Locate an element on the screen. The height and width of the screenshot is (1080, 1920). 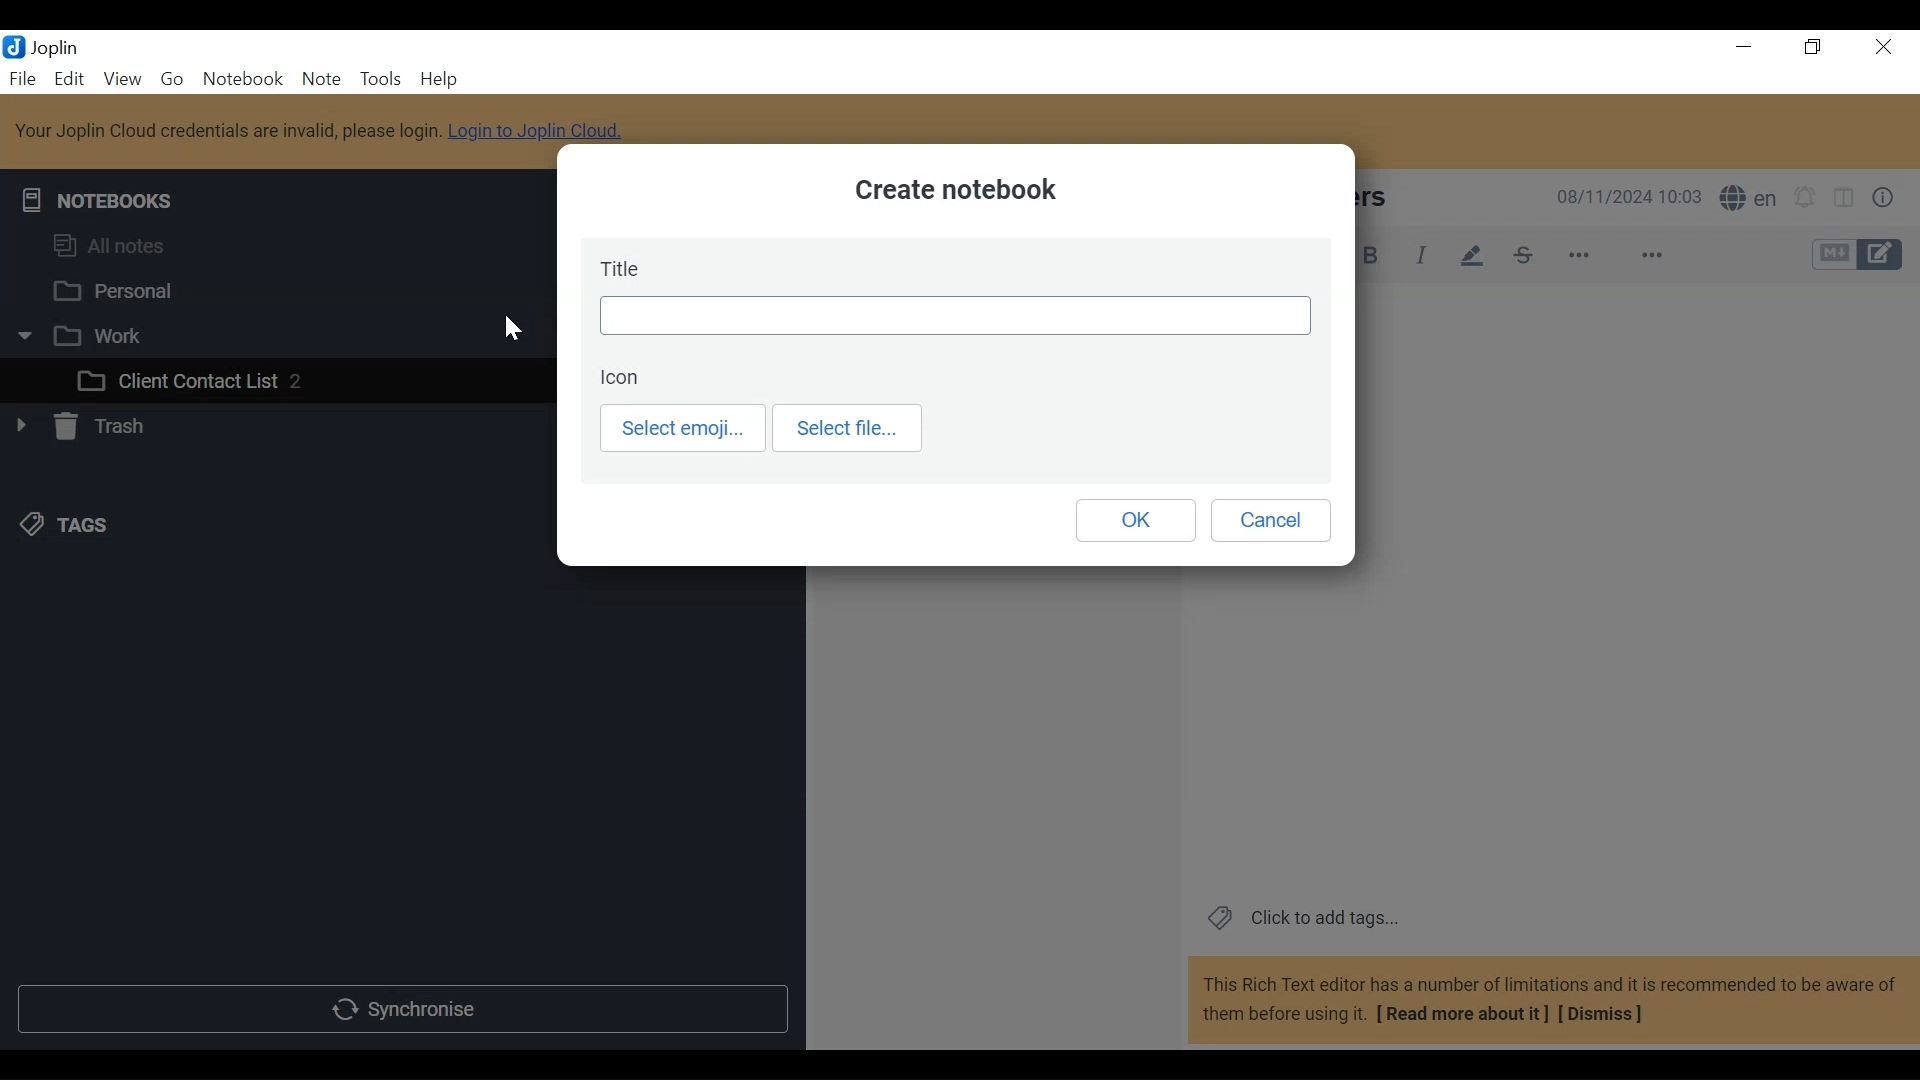
cursor is located at coordinates (508, 325).